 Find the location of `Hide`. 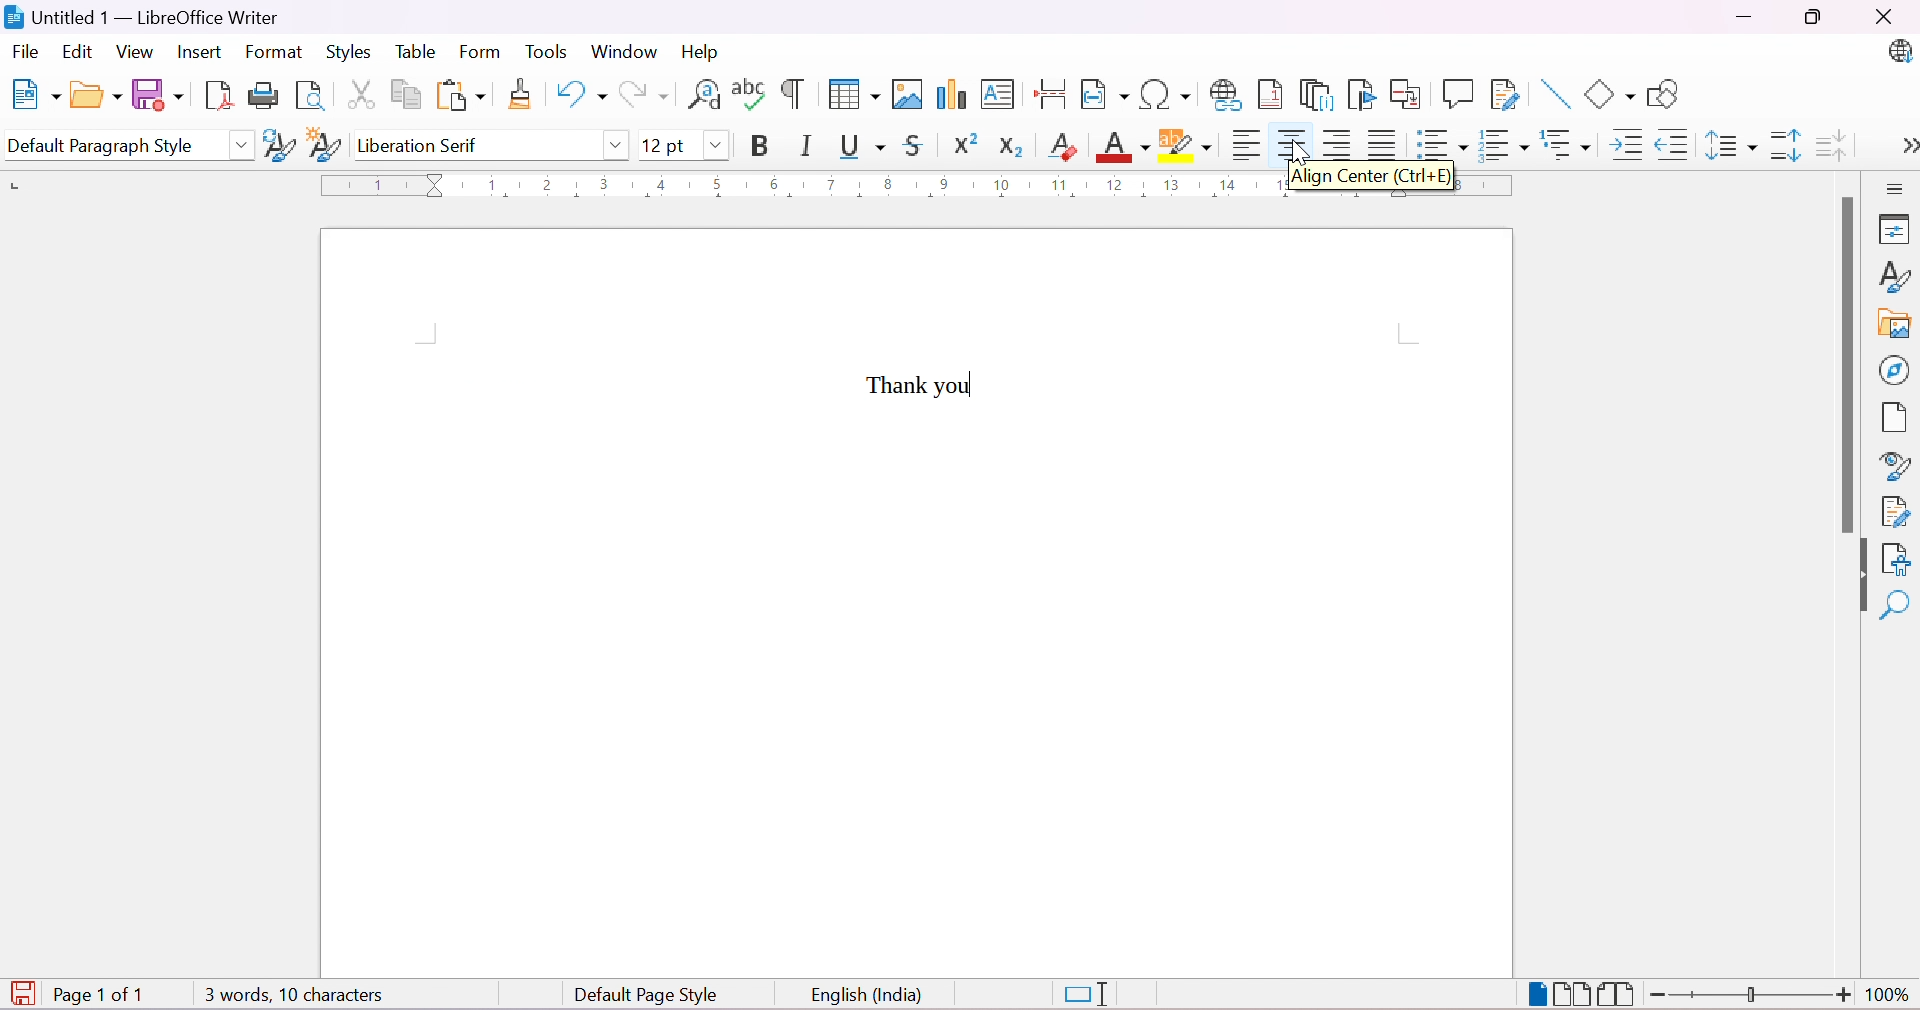

Hide is located at coordinates (1861, 577).